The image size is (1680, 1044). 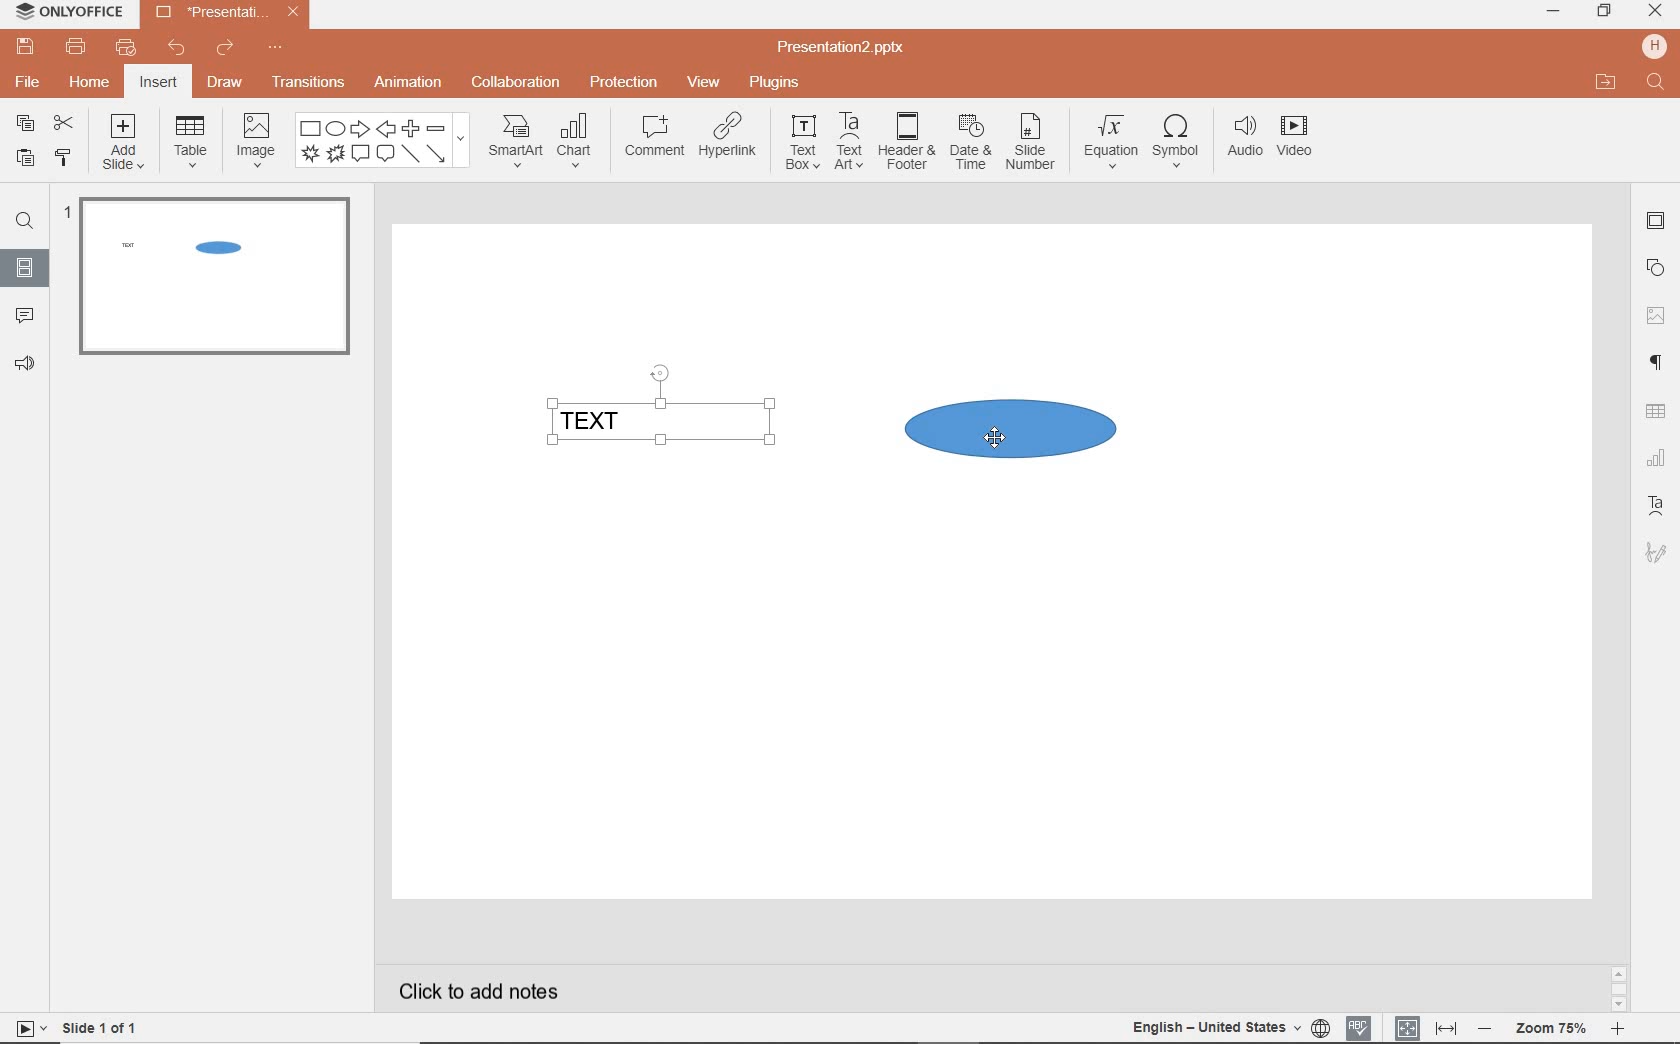 I want to click on cut, so click(x=64, y=125).